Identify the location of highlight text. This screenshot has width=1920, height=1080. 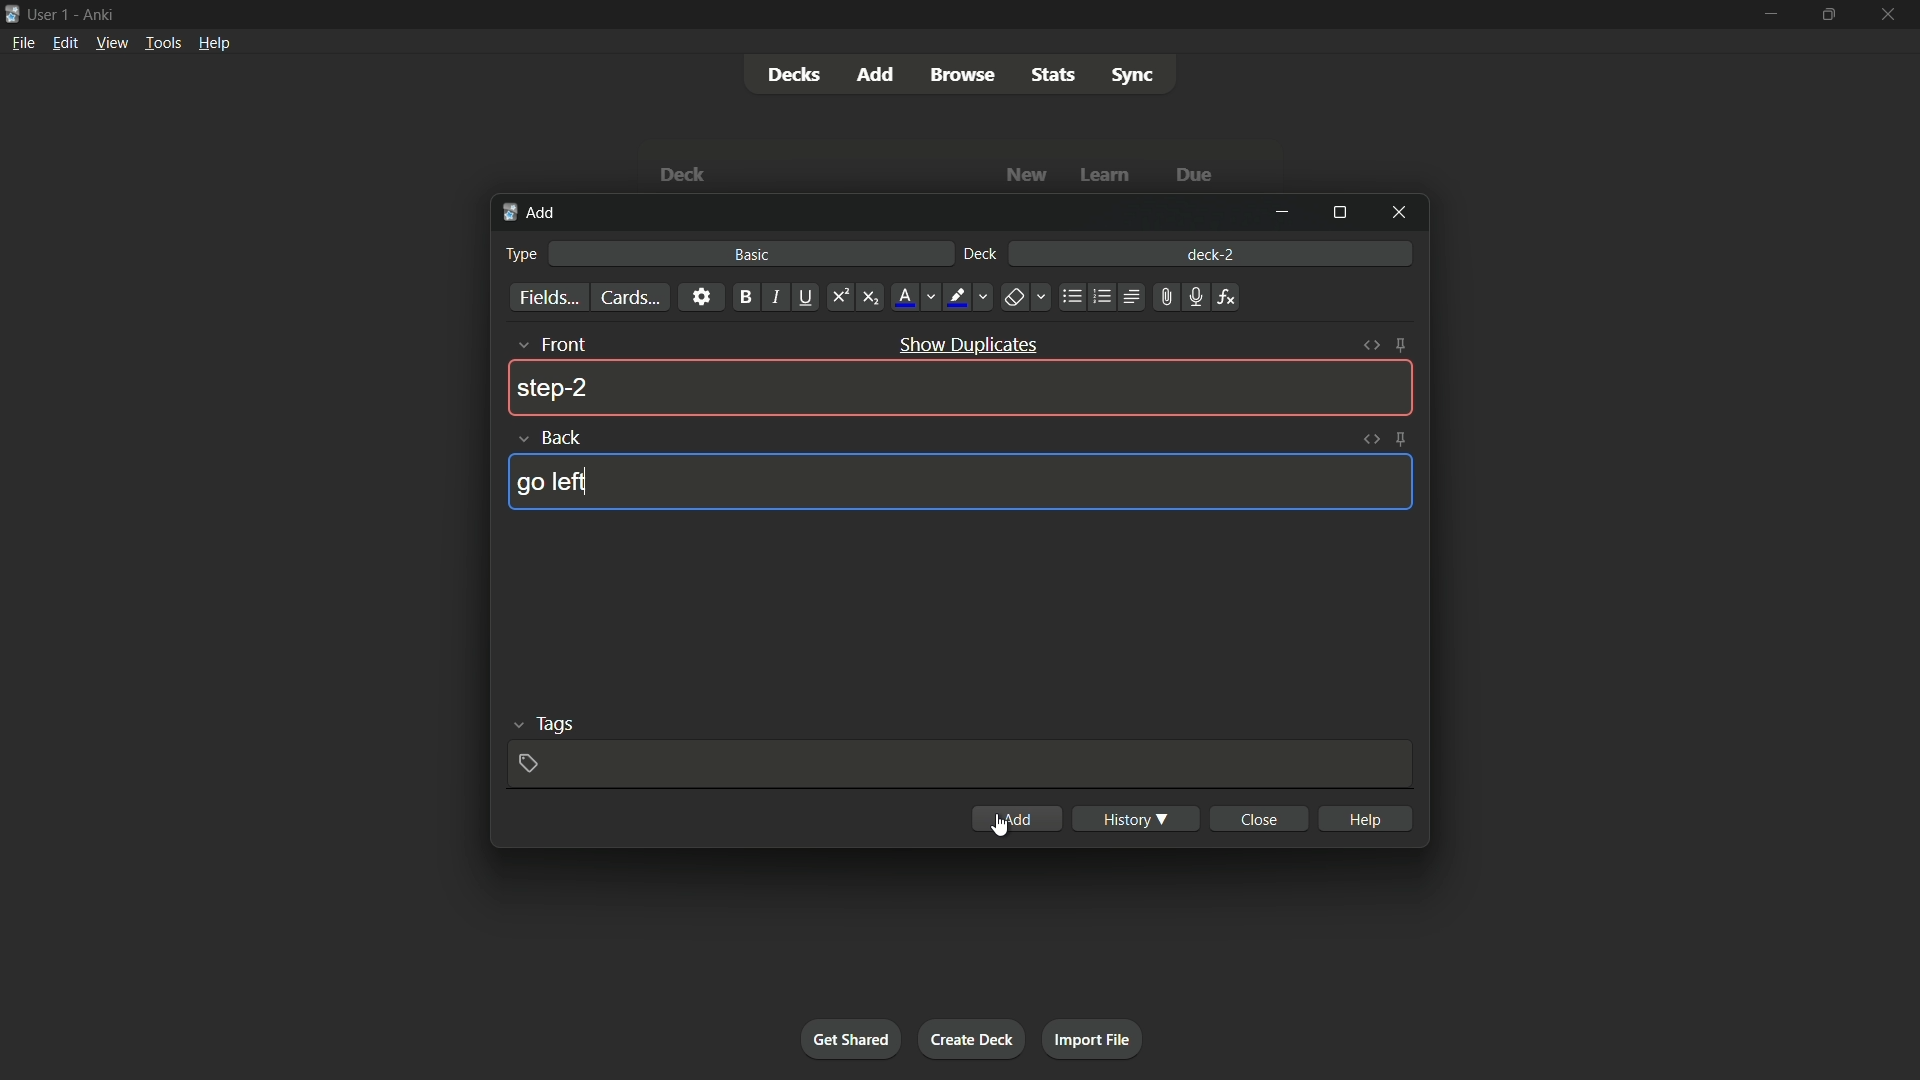
(969, 298).